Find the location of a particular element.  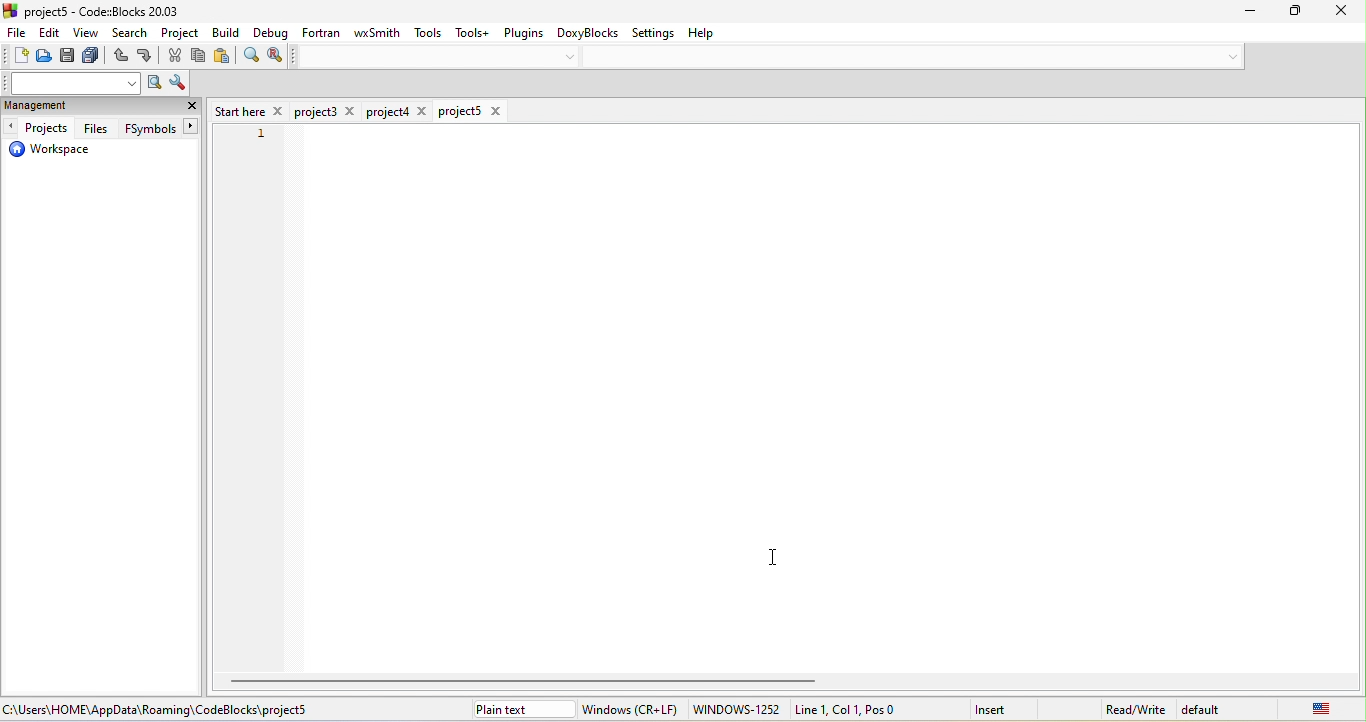

wxsmith is located at coordinates (374, 34).